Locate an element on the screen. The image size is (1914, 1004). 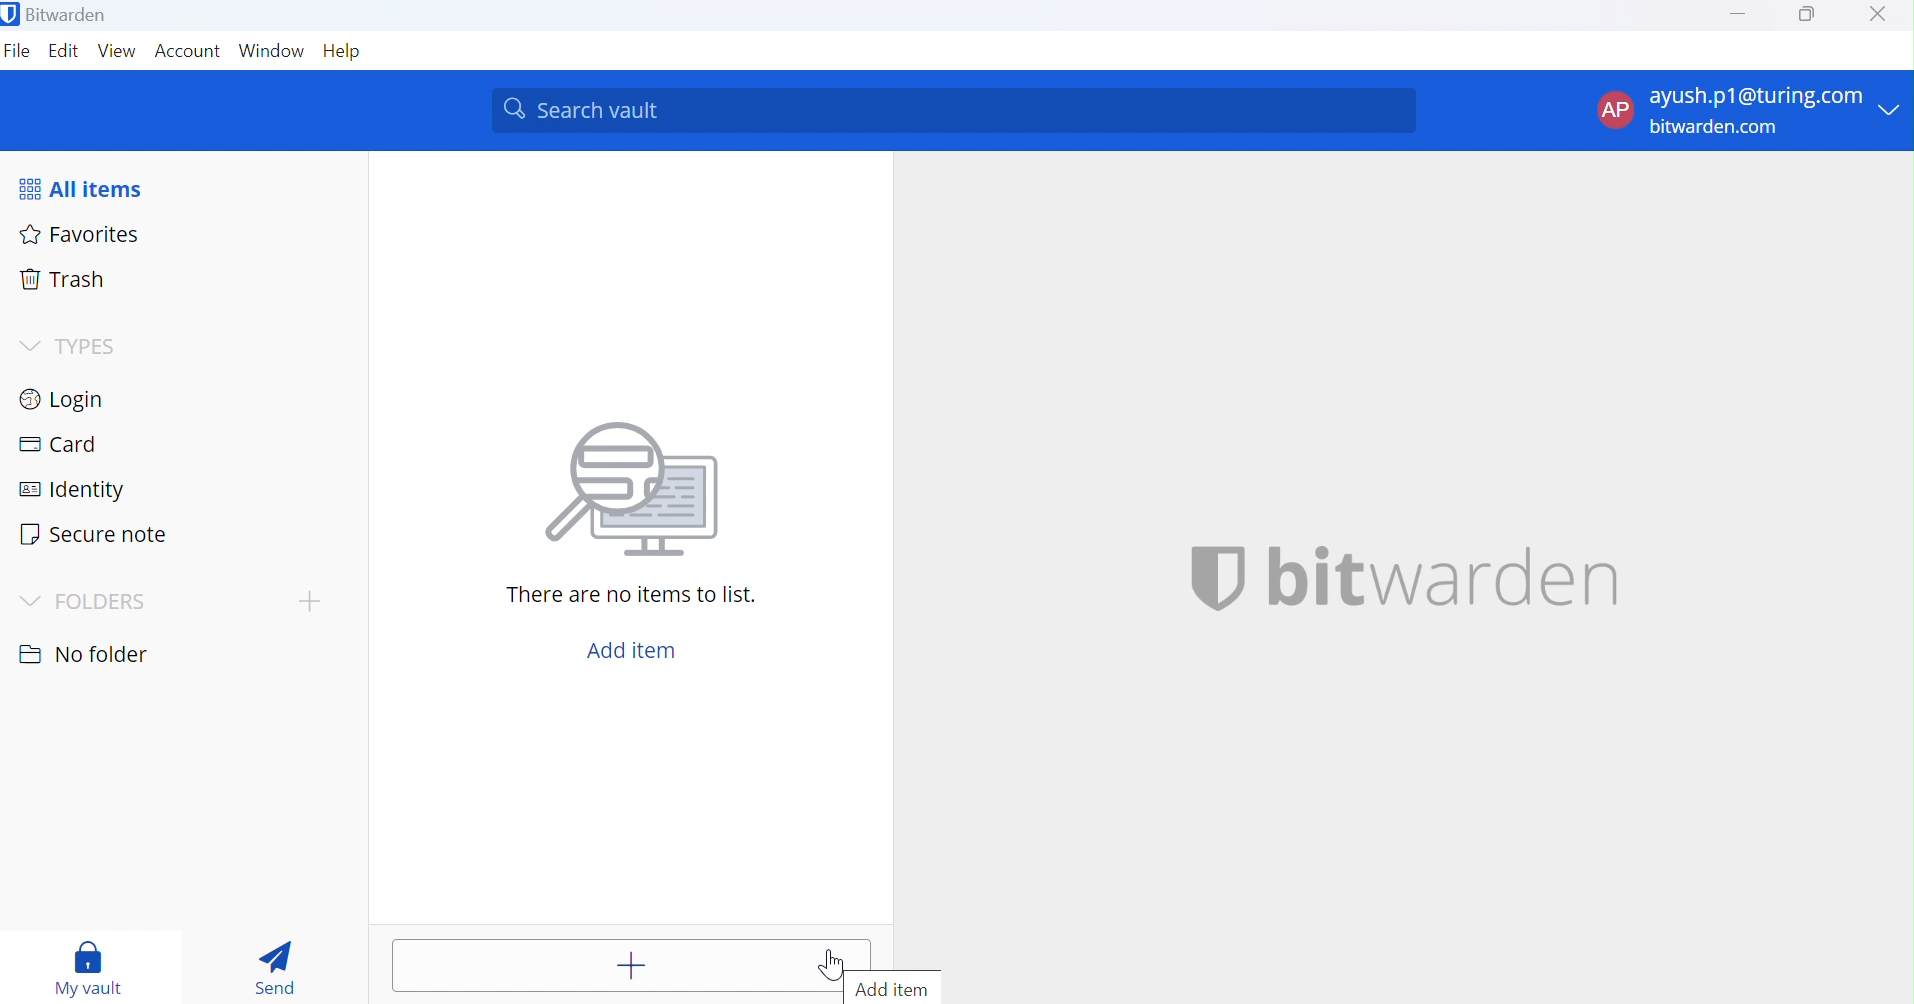
Add item is located at coordinates (629, 965).